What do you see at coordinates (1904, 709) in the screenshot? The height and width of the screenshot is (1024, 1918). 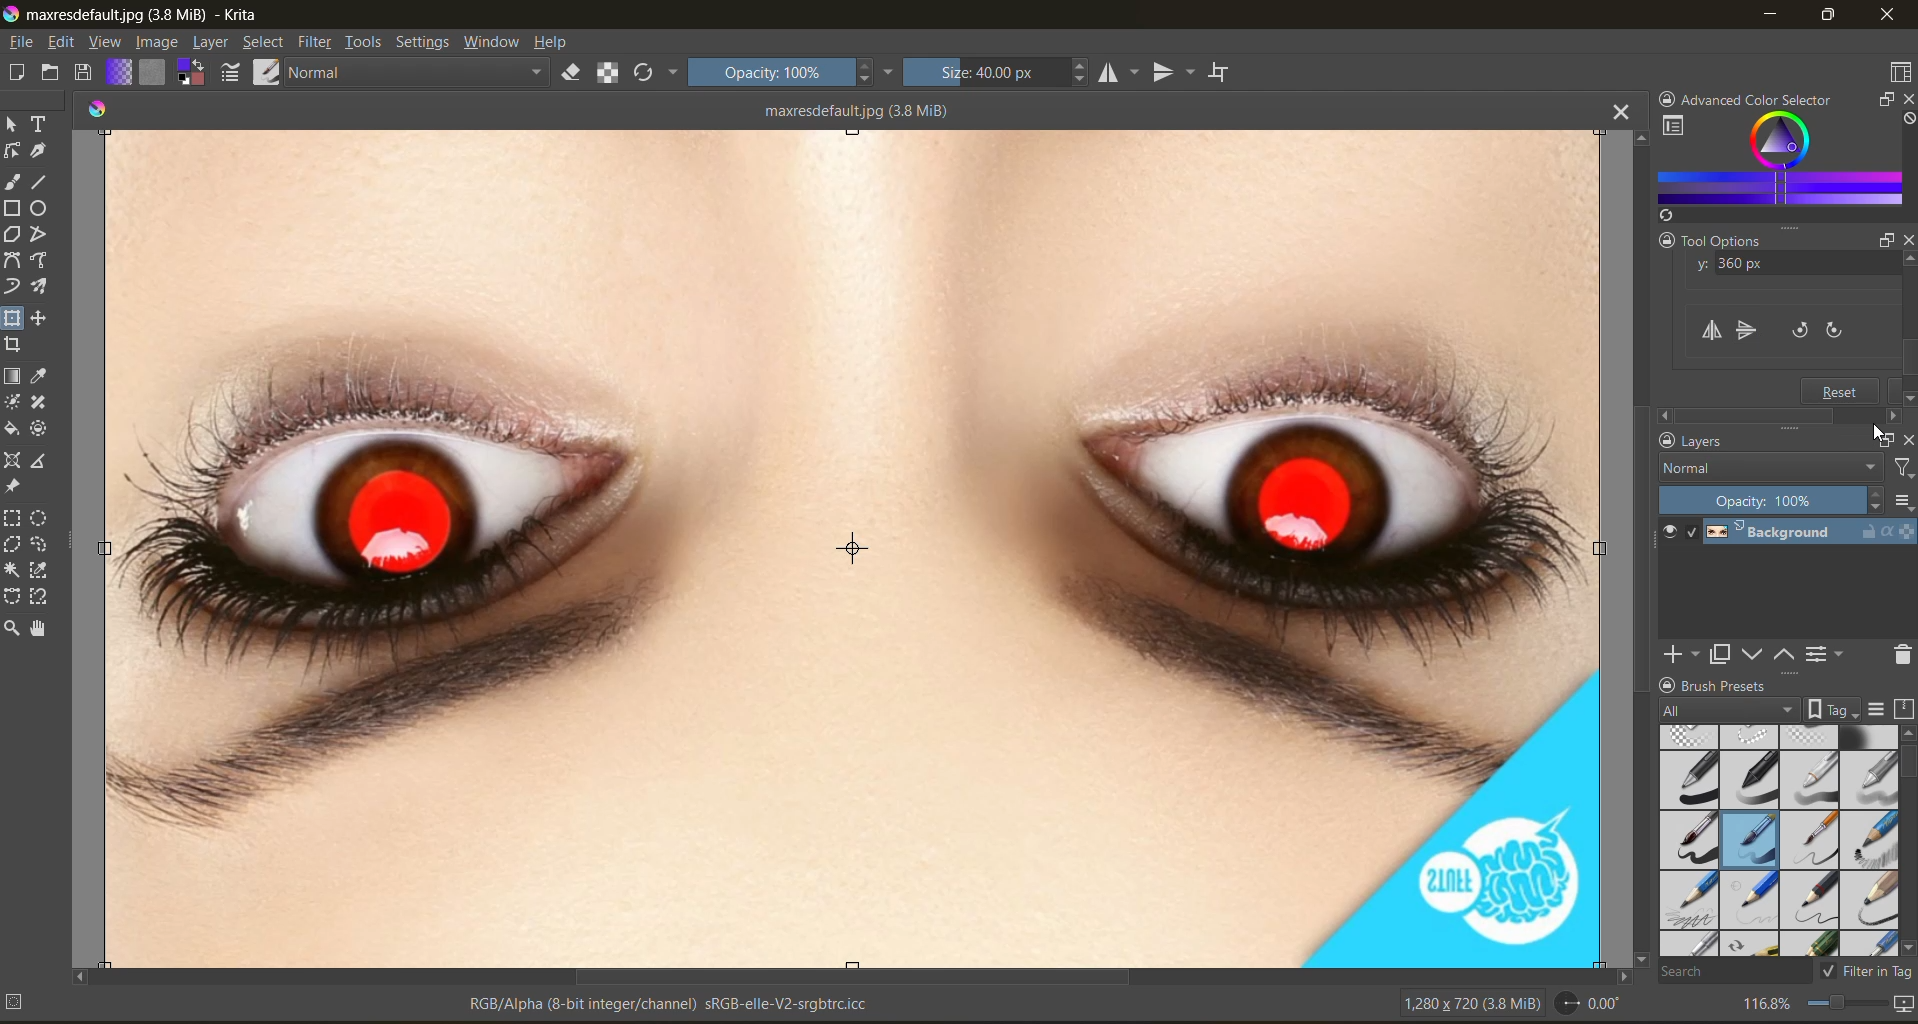 I see `storage resources` at bounding box center [1904, 709].